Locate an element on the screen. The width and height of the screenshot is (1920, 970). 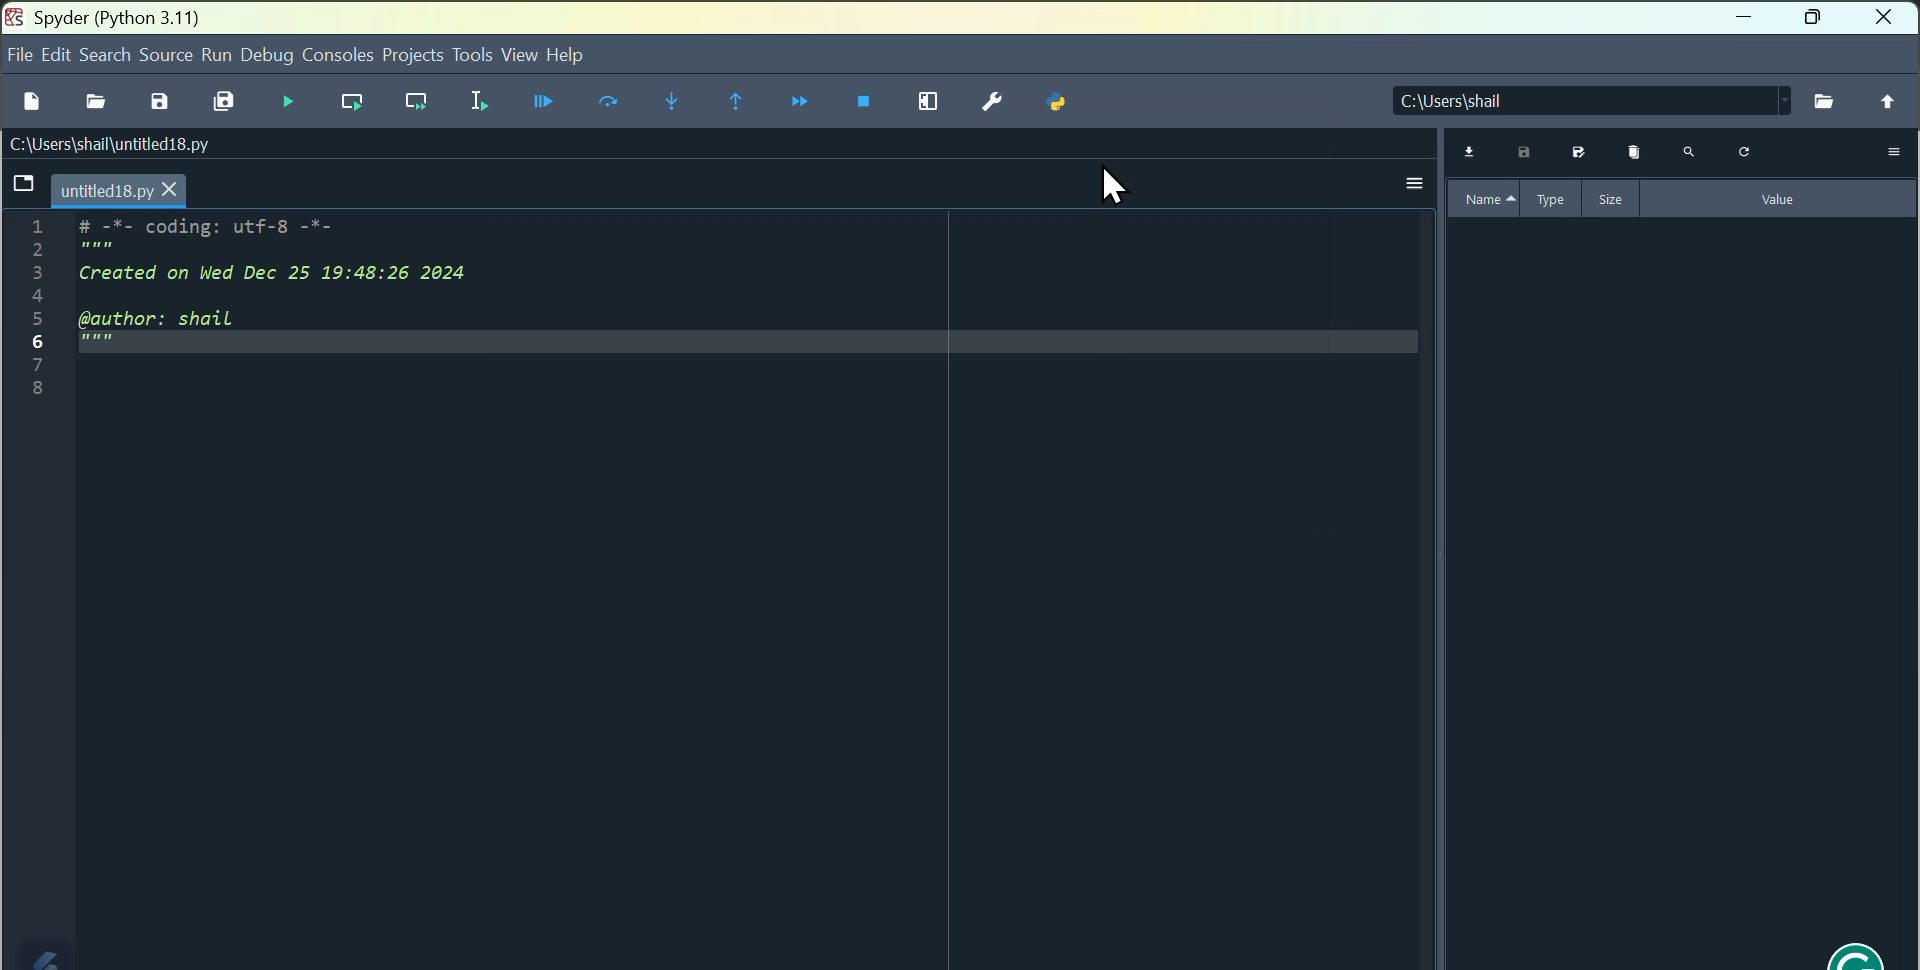
project is located at coordinates (412, 53).